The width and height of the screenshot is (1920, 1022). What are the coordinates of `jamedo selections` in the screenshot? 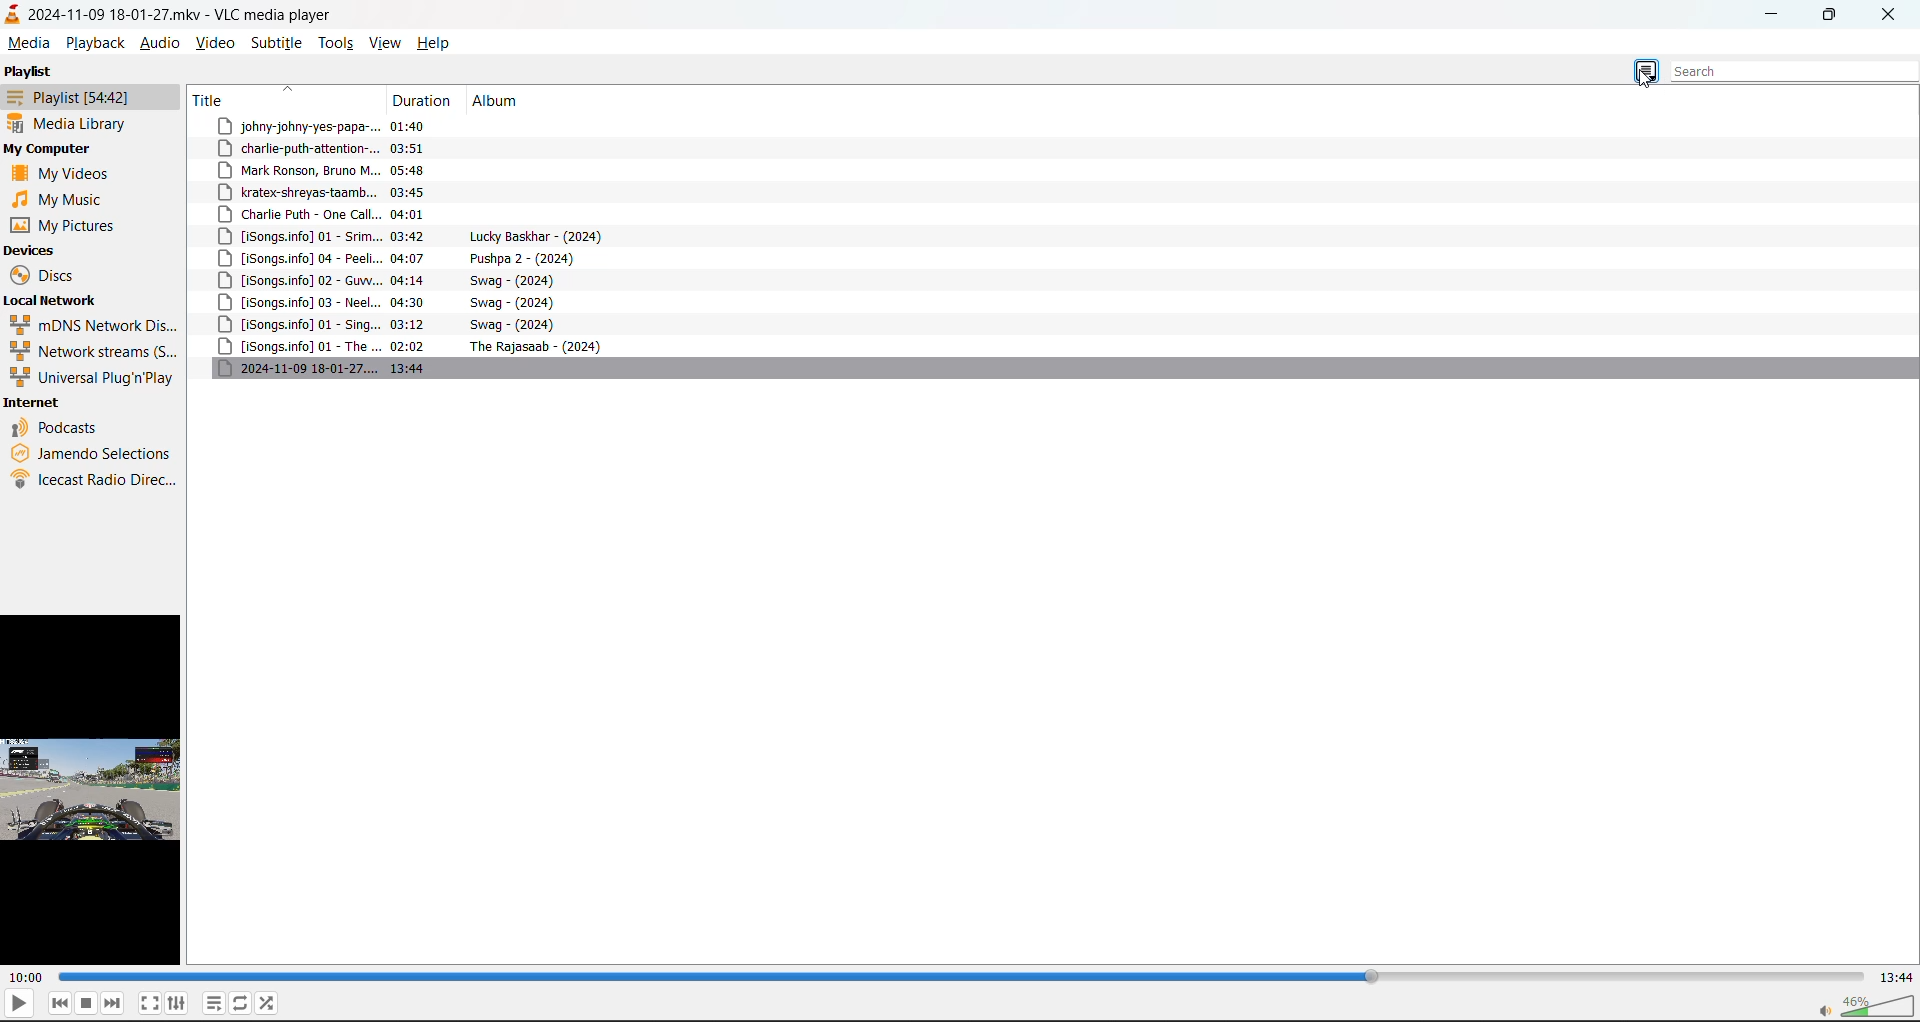 It's located at (91, 453).